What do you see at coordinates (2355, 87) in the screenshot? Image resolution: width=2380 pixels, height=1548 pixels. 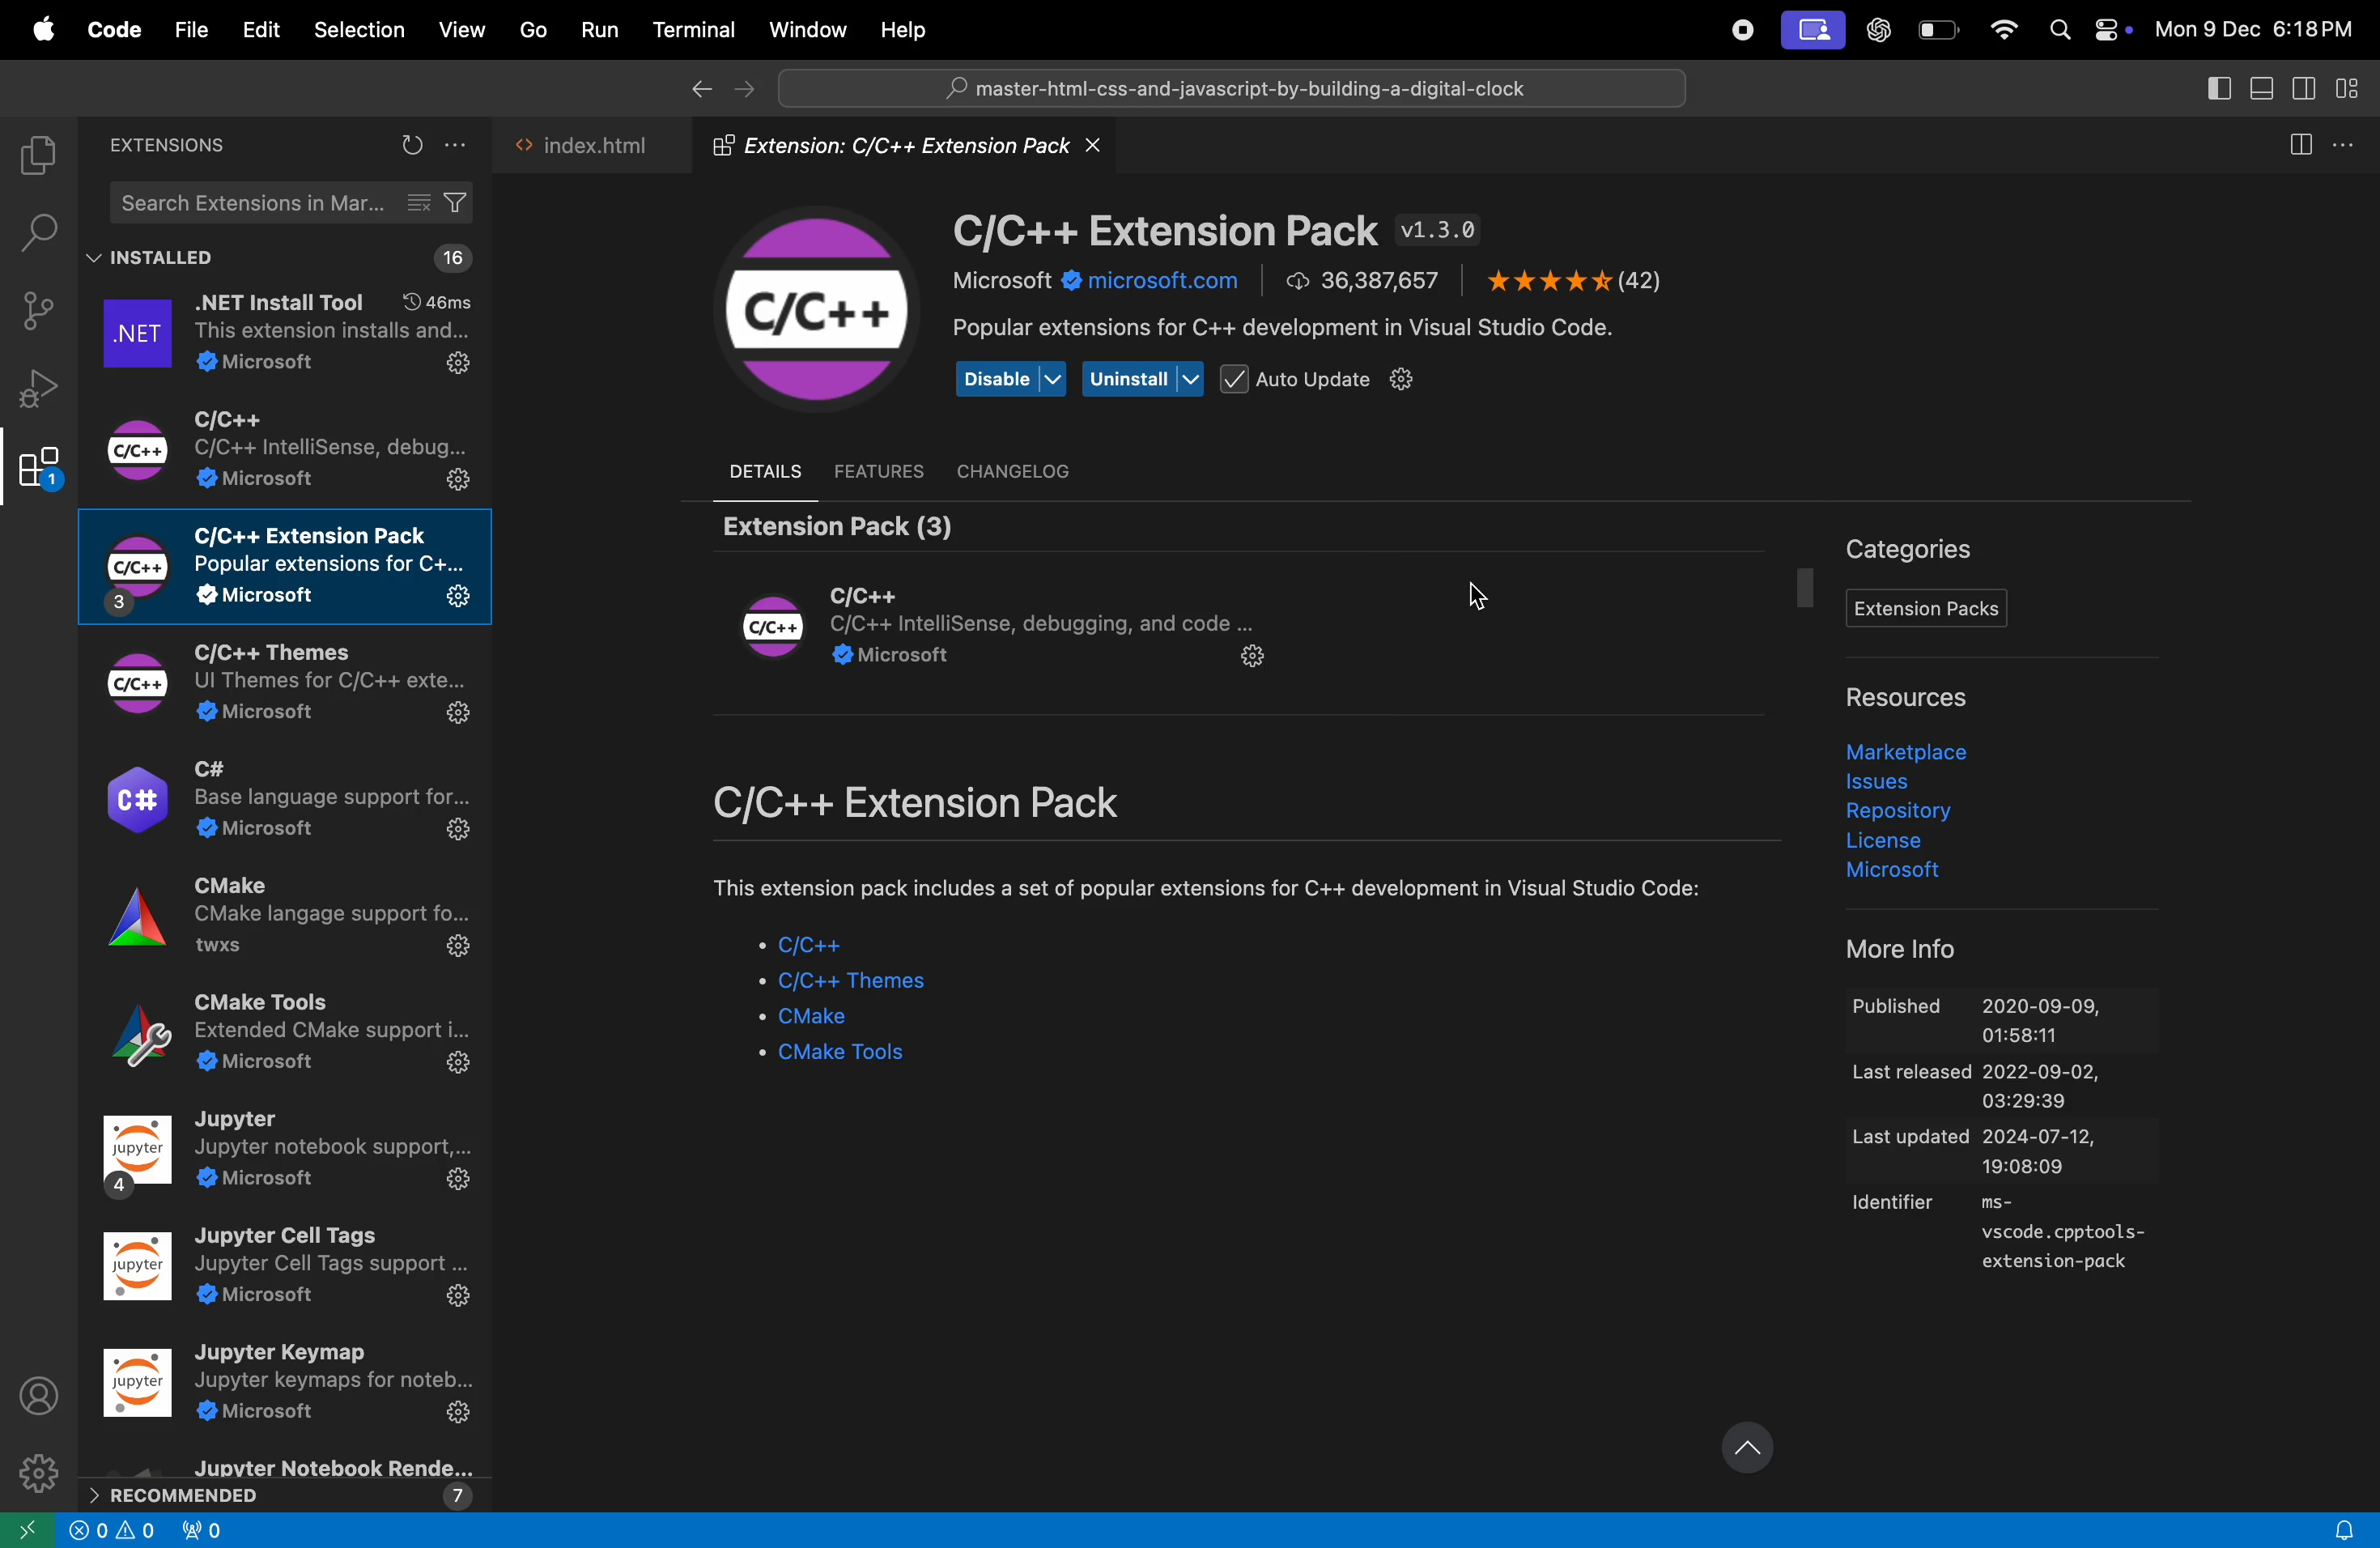 I see `customize layout` at bounding box center [2355, 87].